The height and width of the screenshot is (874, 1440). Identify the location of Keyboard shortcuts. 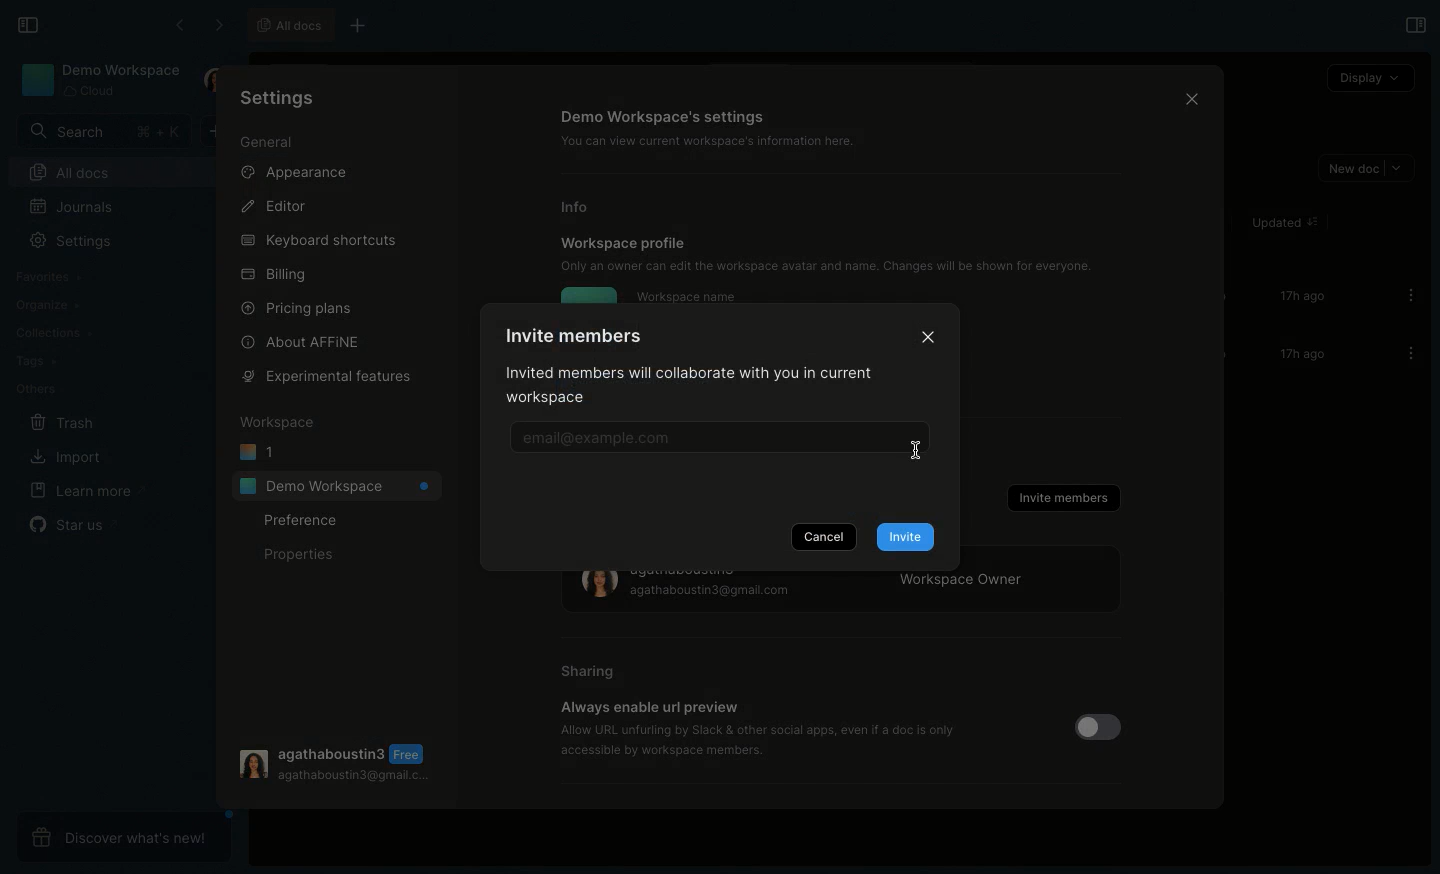
(319, 237).